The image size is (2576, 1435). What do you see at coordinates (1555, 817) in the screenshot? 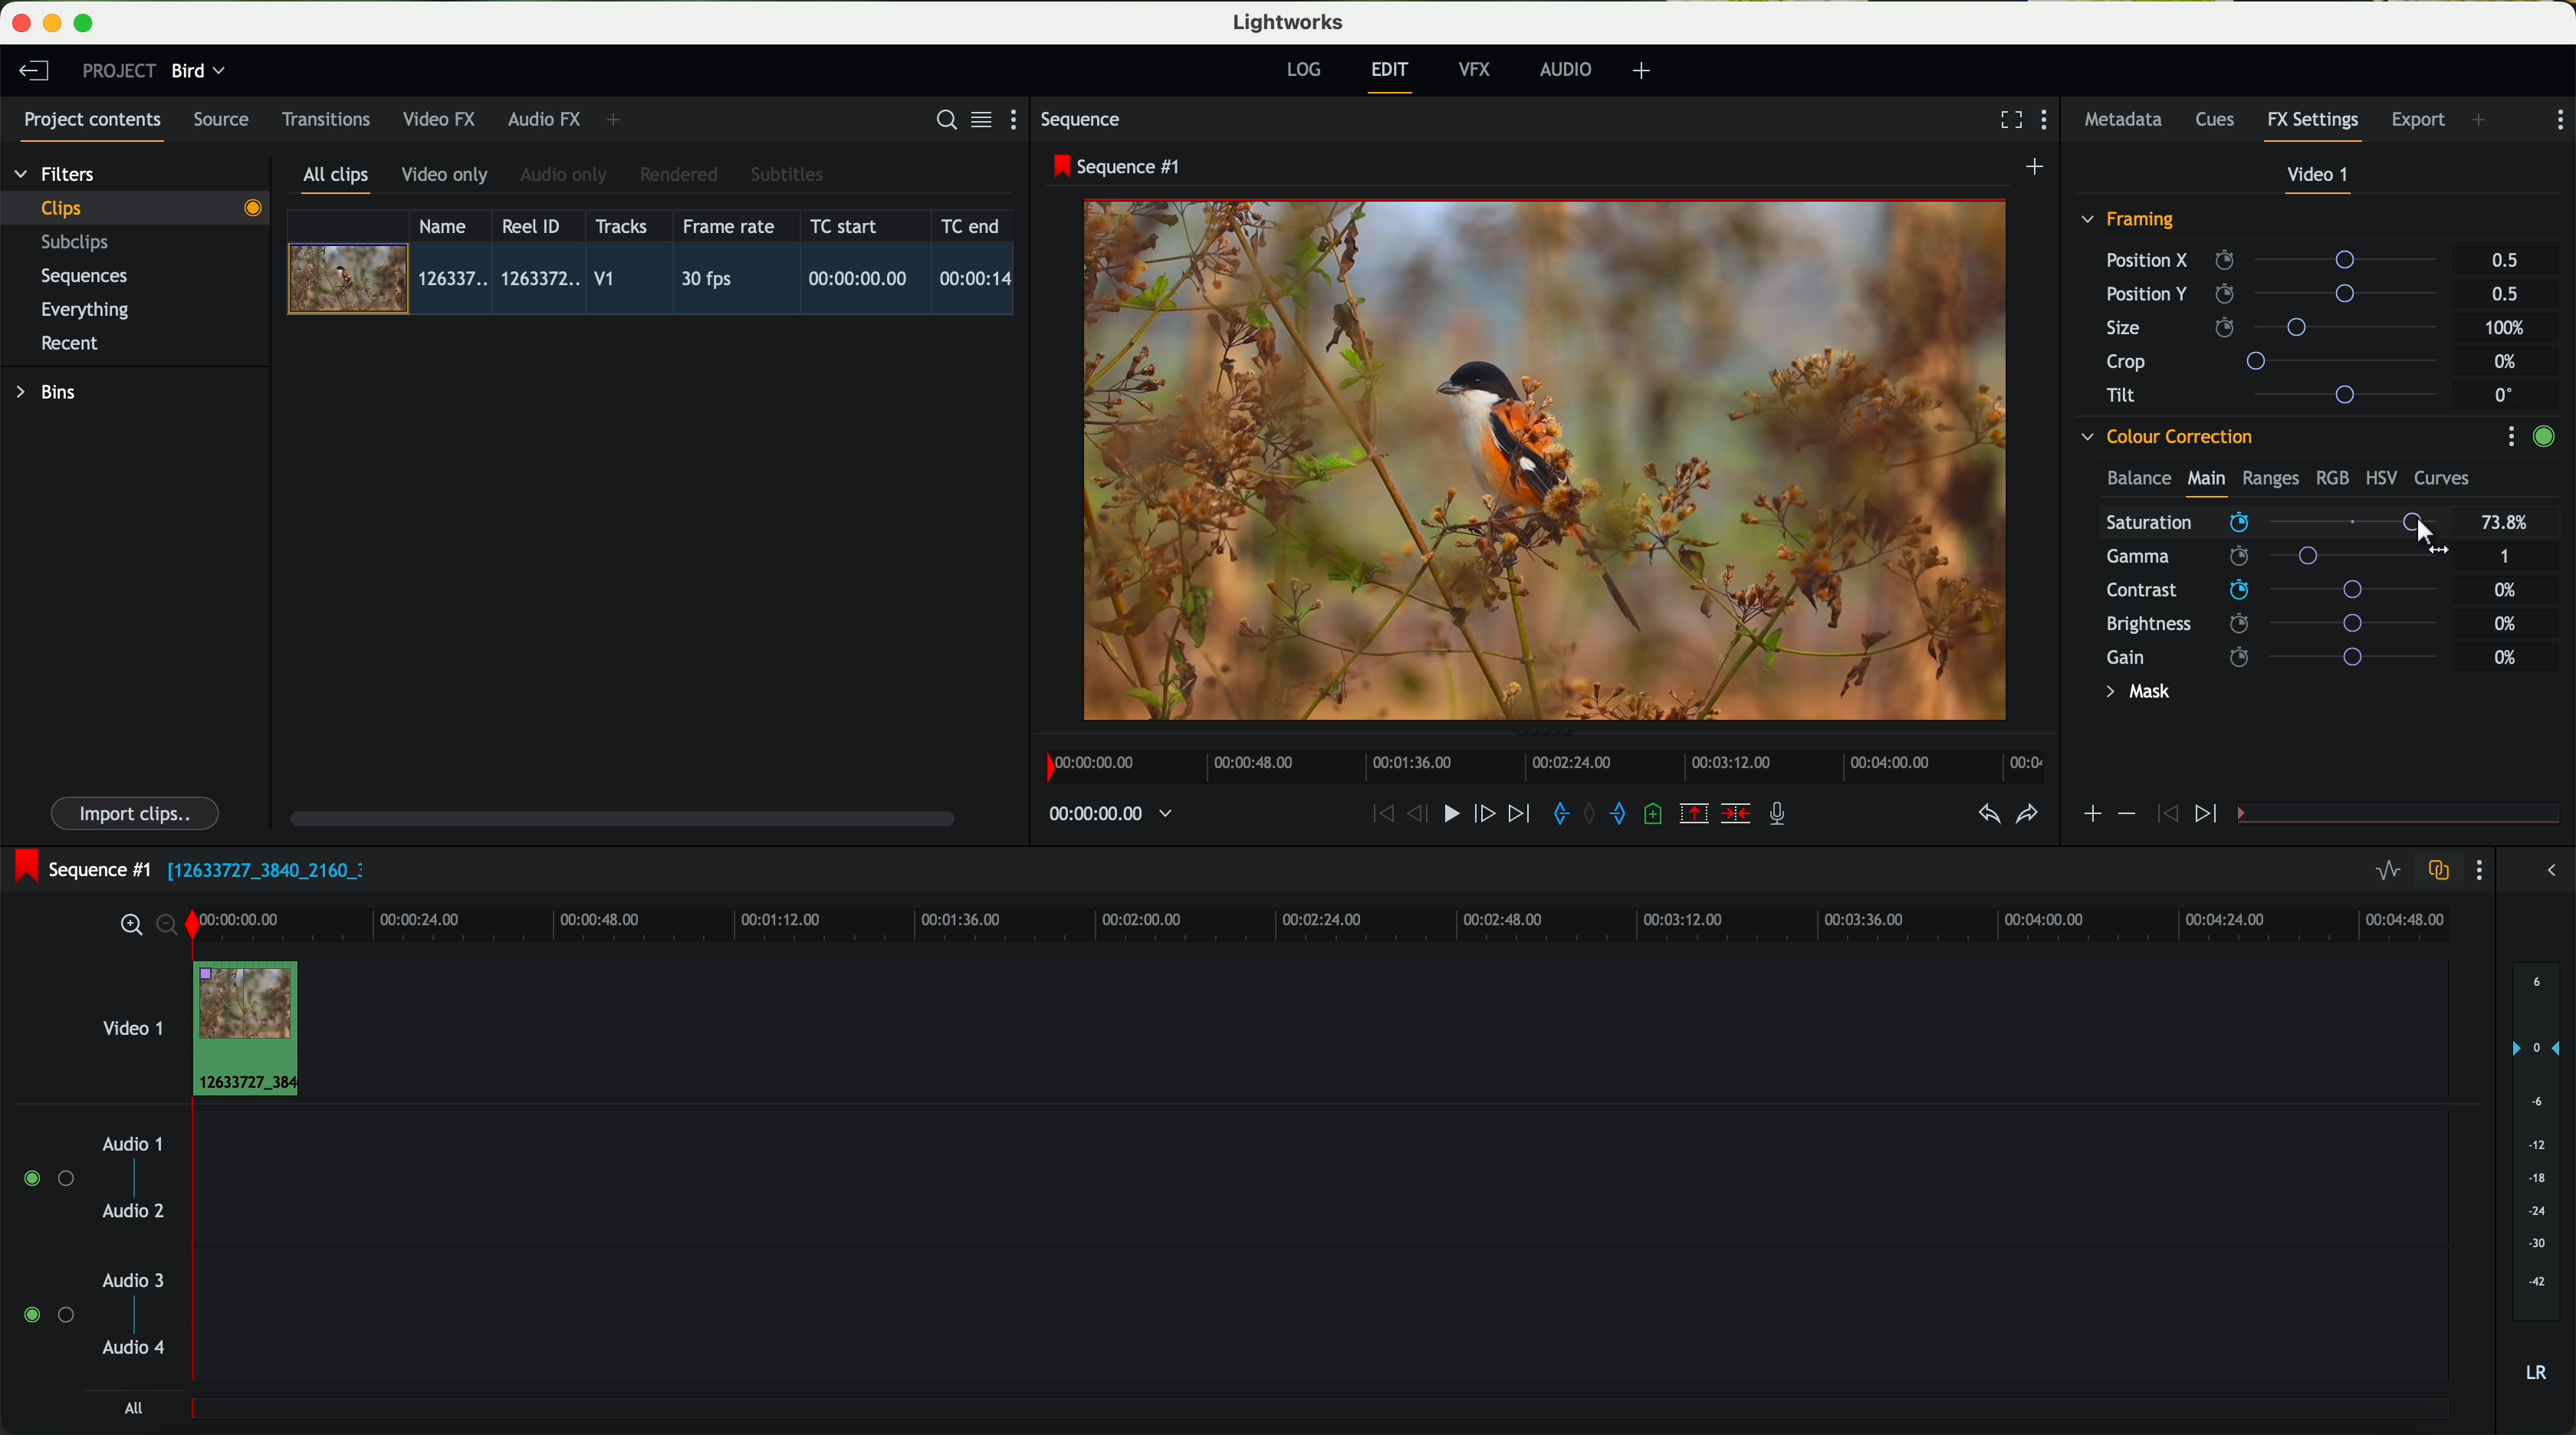
I see `add 'in' mark` at bounding box center [1555, 817].